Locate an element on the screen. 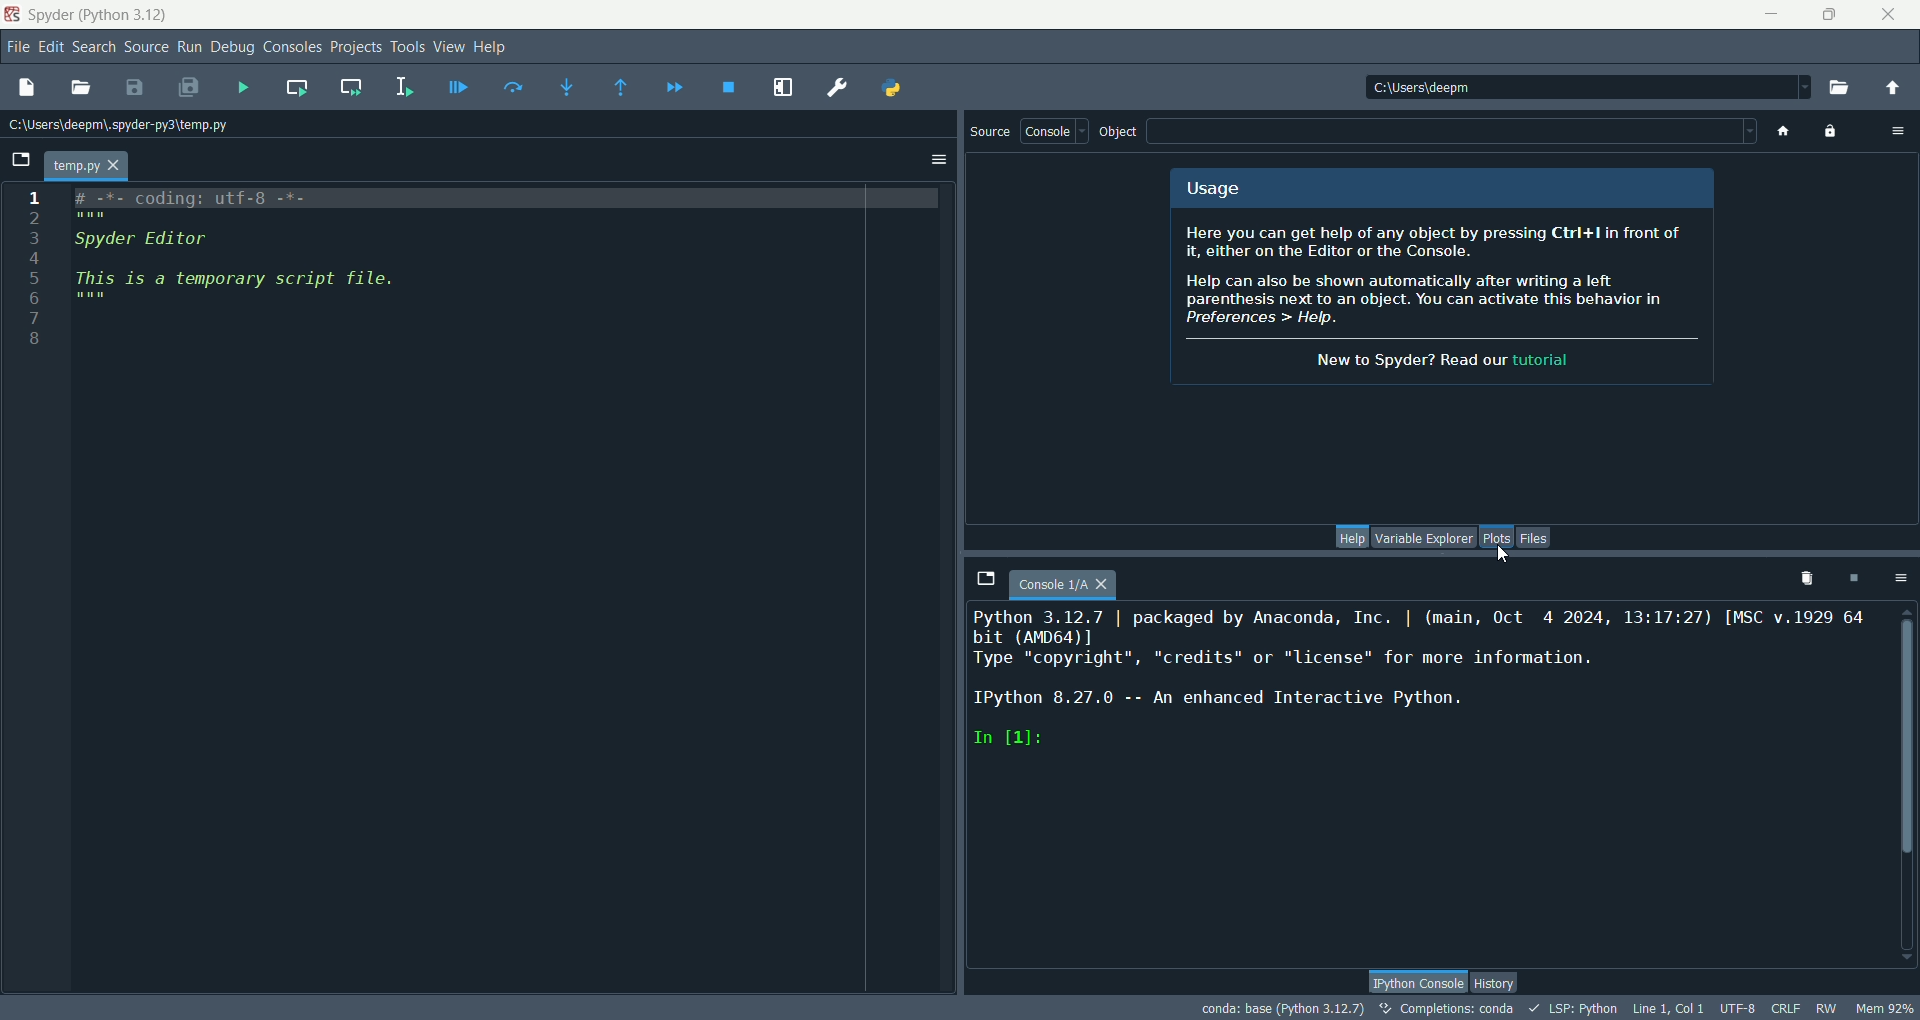 The height and width of the screenshot is (1020, 1920). save is located at coordinates (134, 85).